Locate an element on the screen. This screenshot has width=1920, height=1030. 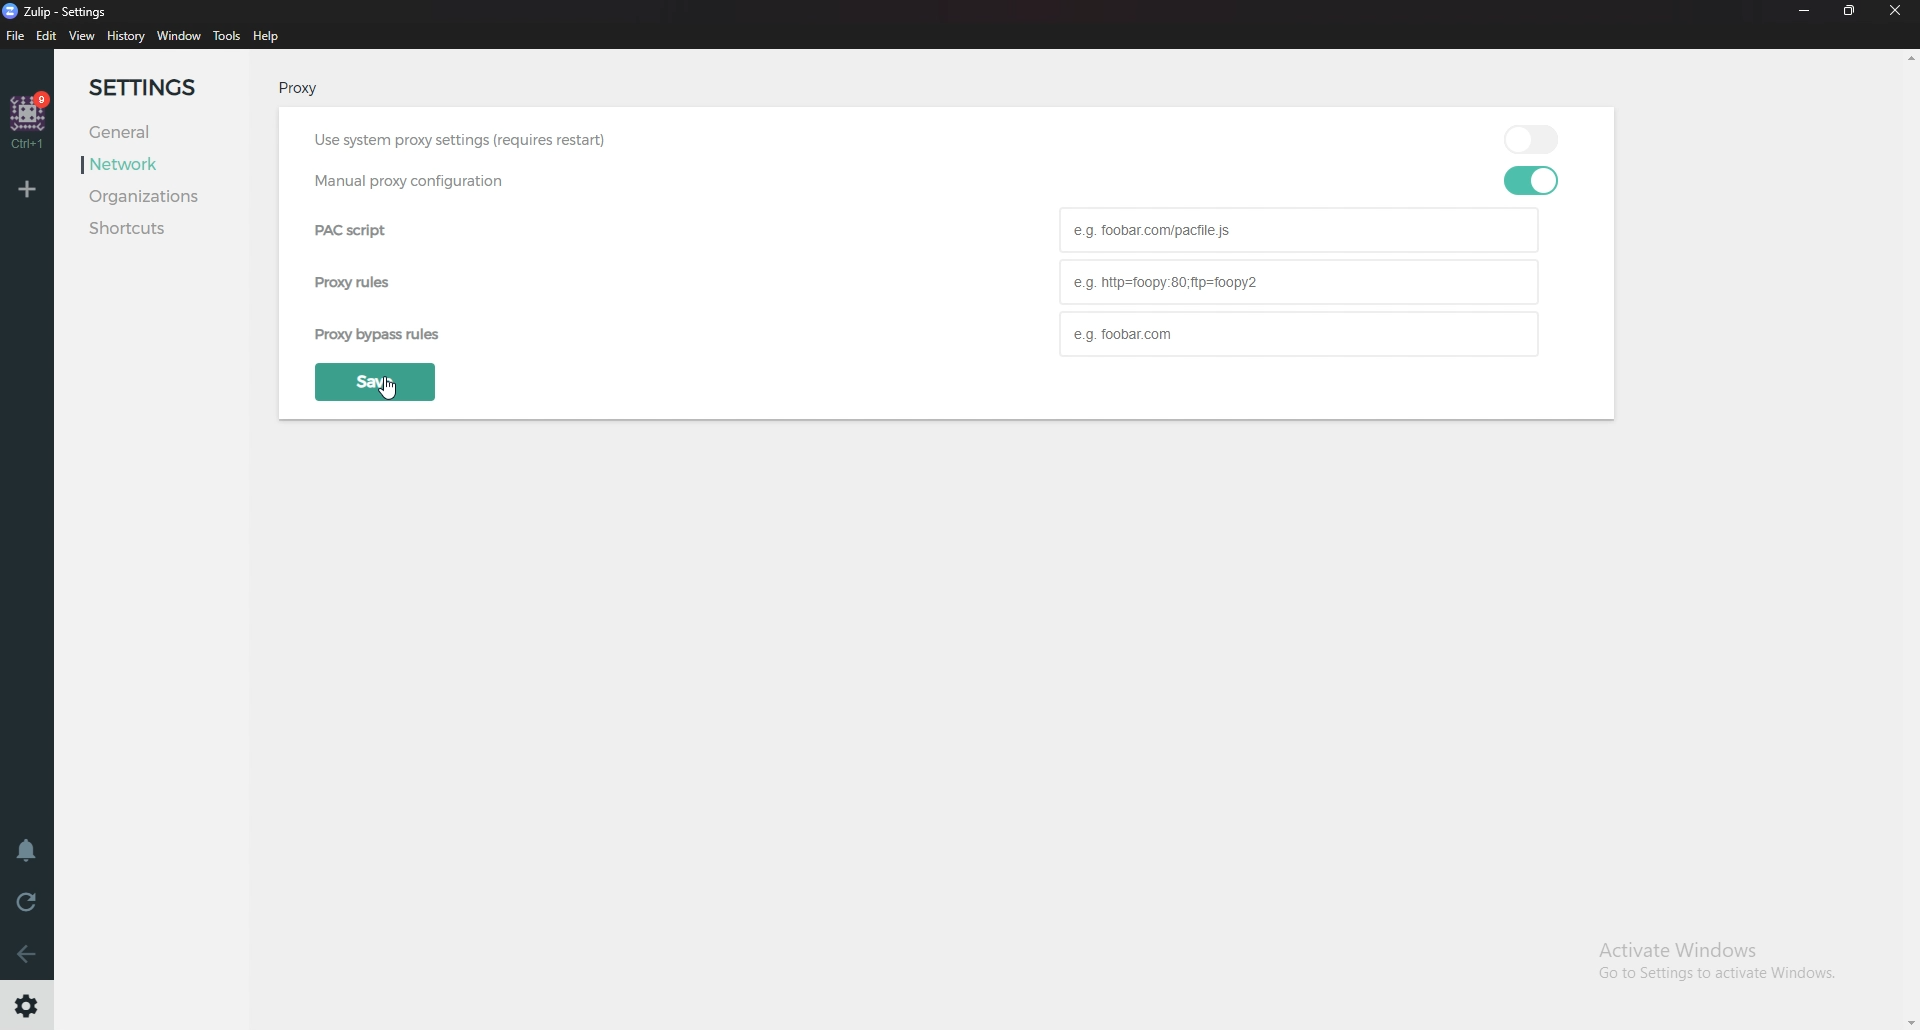
pRoxy is located at coordinates (294, 91).